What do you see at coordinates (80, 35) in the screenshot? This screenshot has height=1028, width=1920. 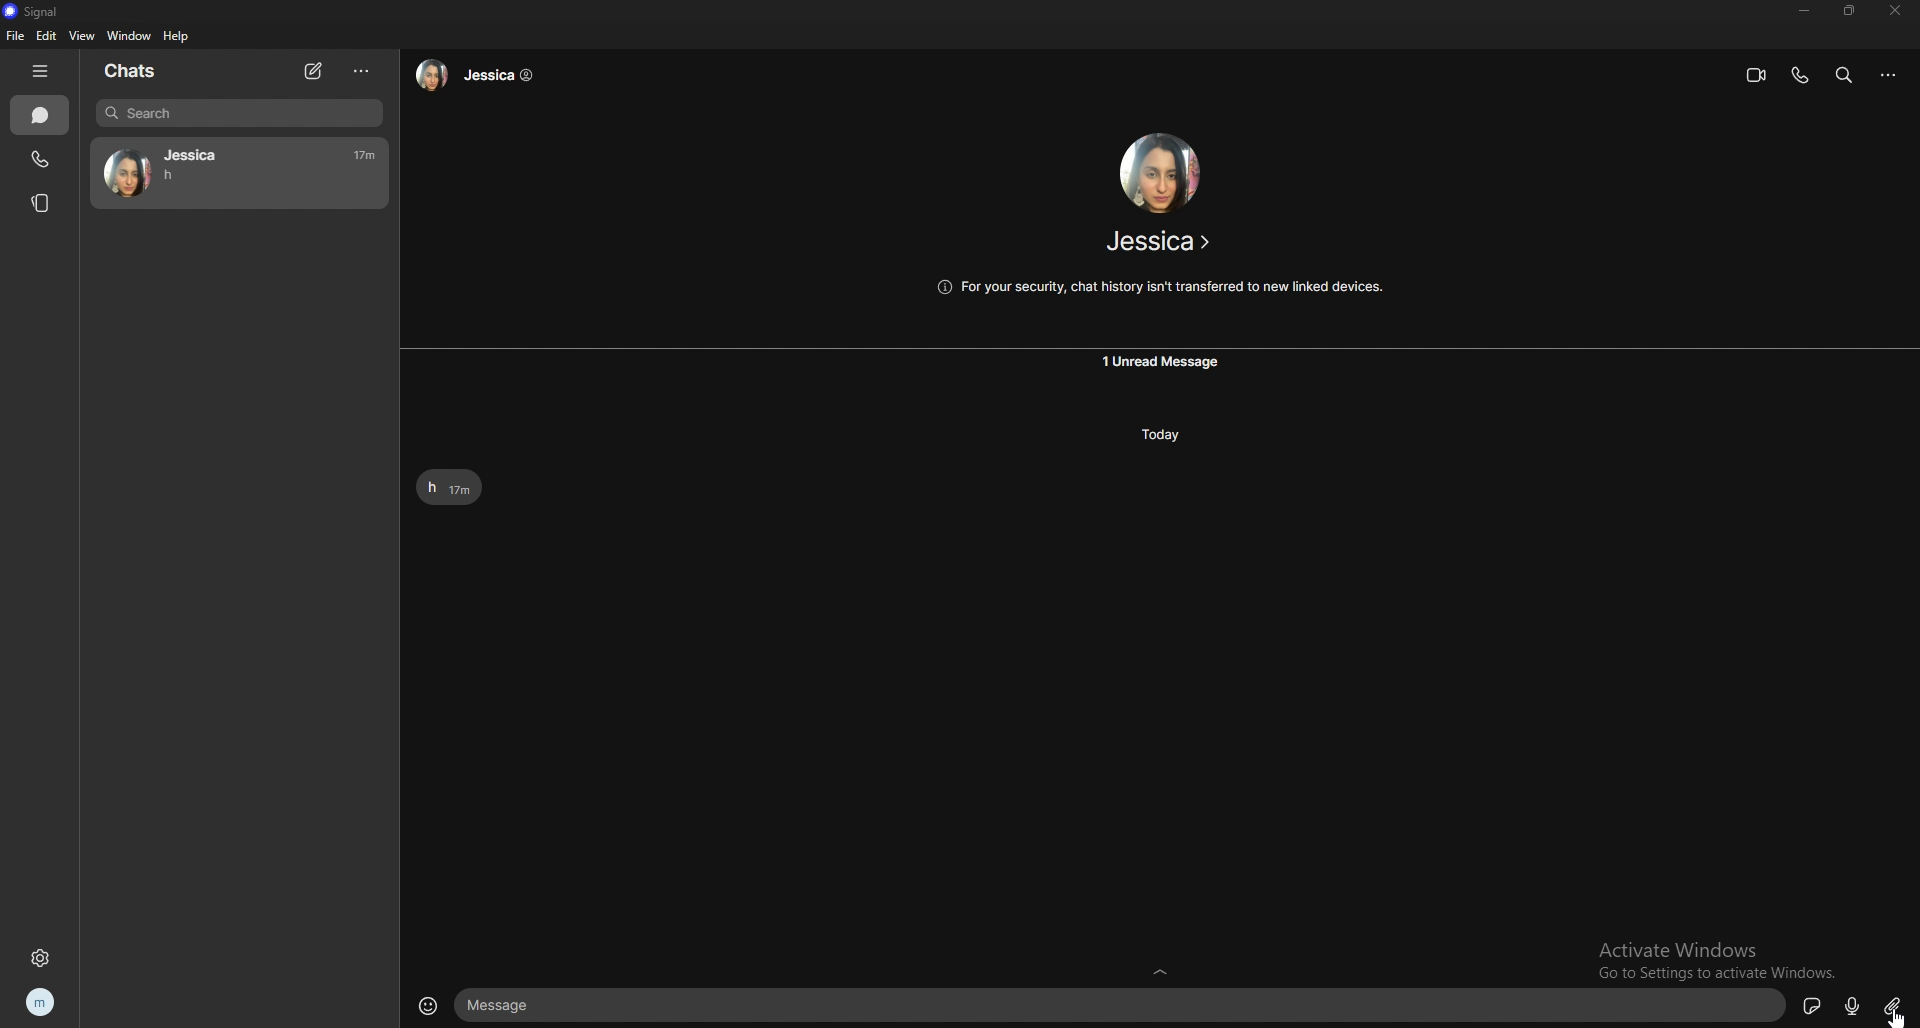 I see `view` at bounding box center [80, 35].